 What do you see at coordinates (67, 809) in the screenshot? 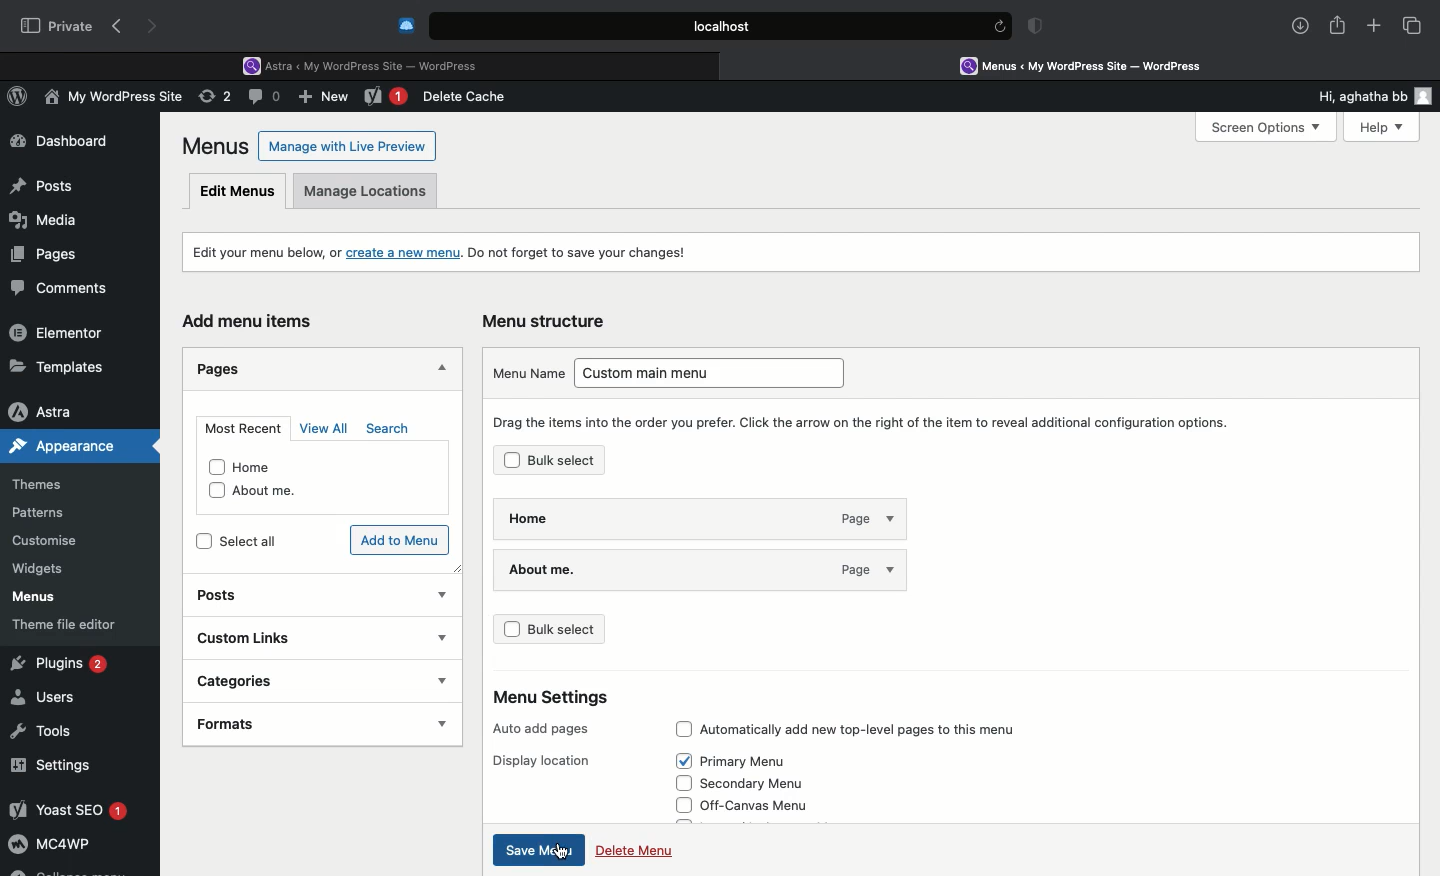
I see `Yoast SEO 1` at bounding box center [67, 809].